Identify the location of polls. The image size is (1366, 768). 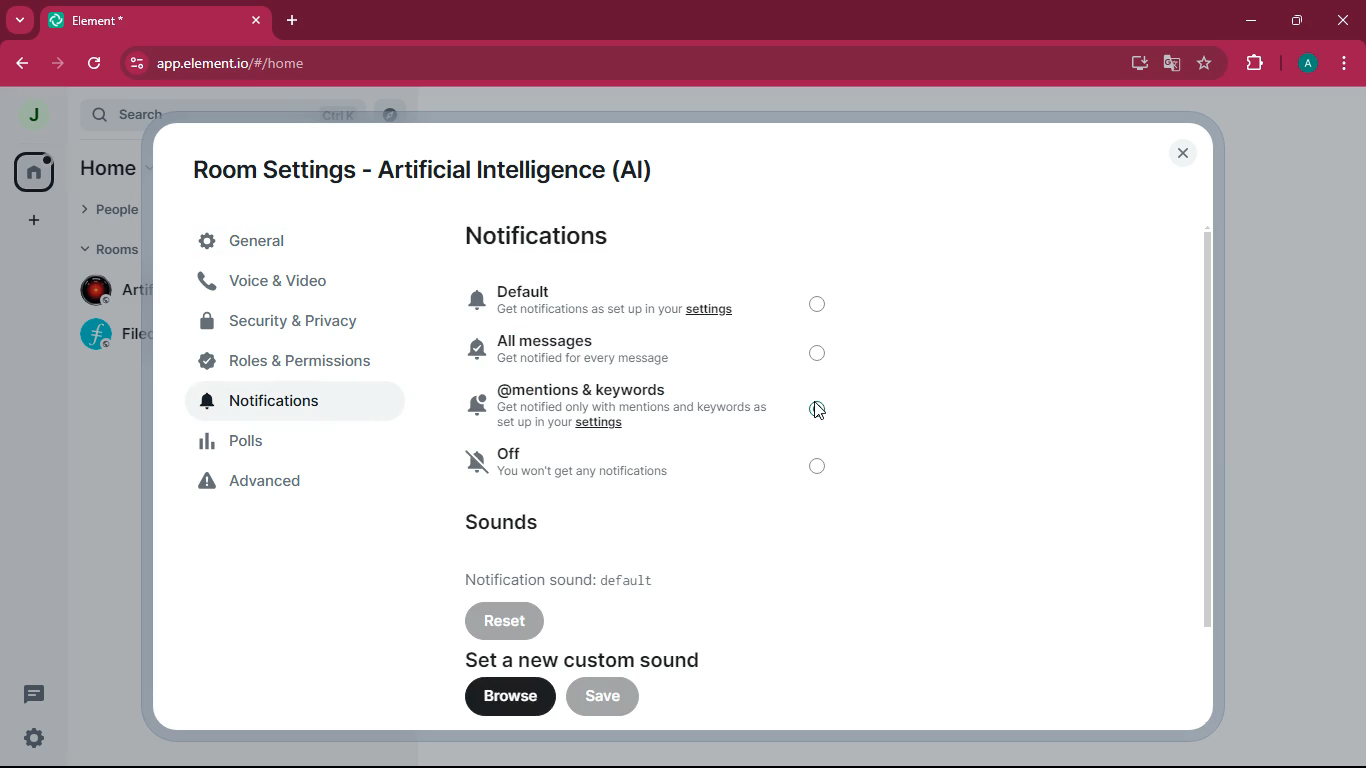
(301, 444).